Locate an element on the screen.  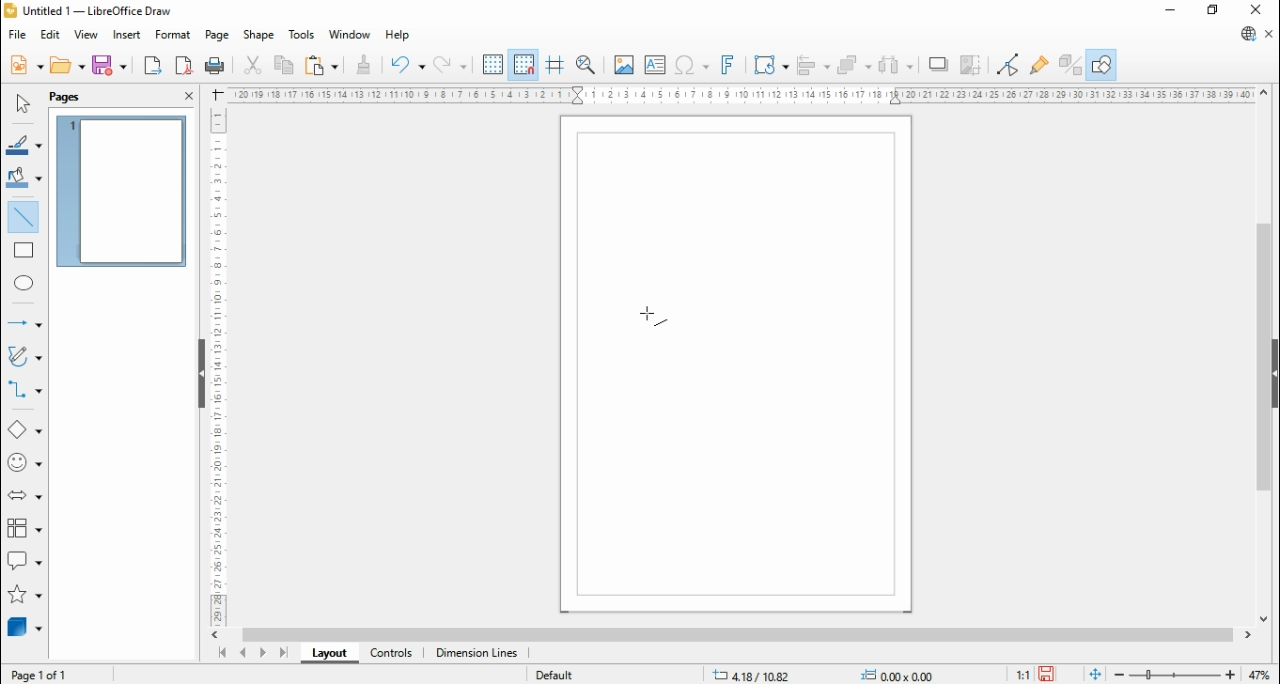
close window is located at coordinates (1253, 10).